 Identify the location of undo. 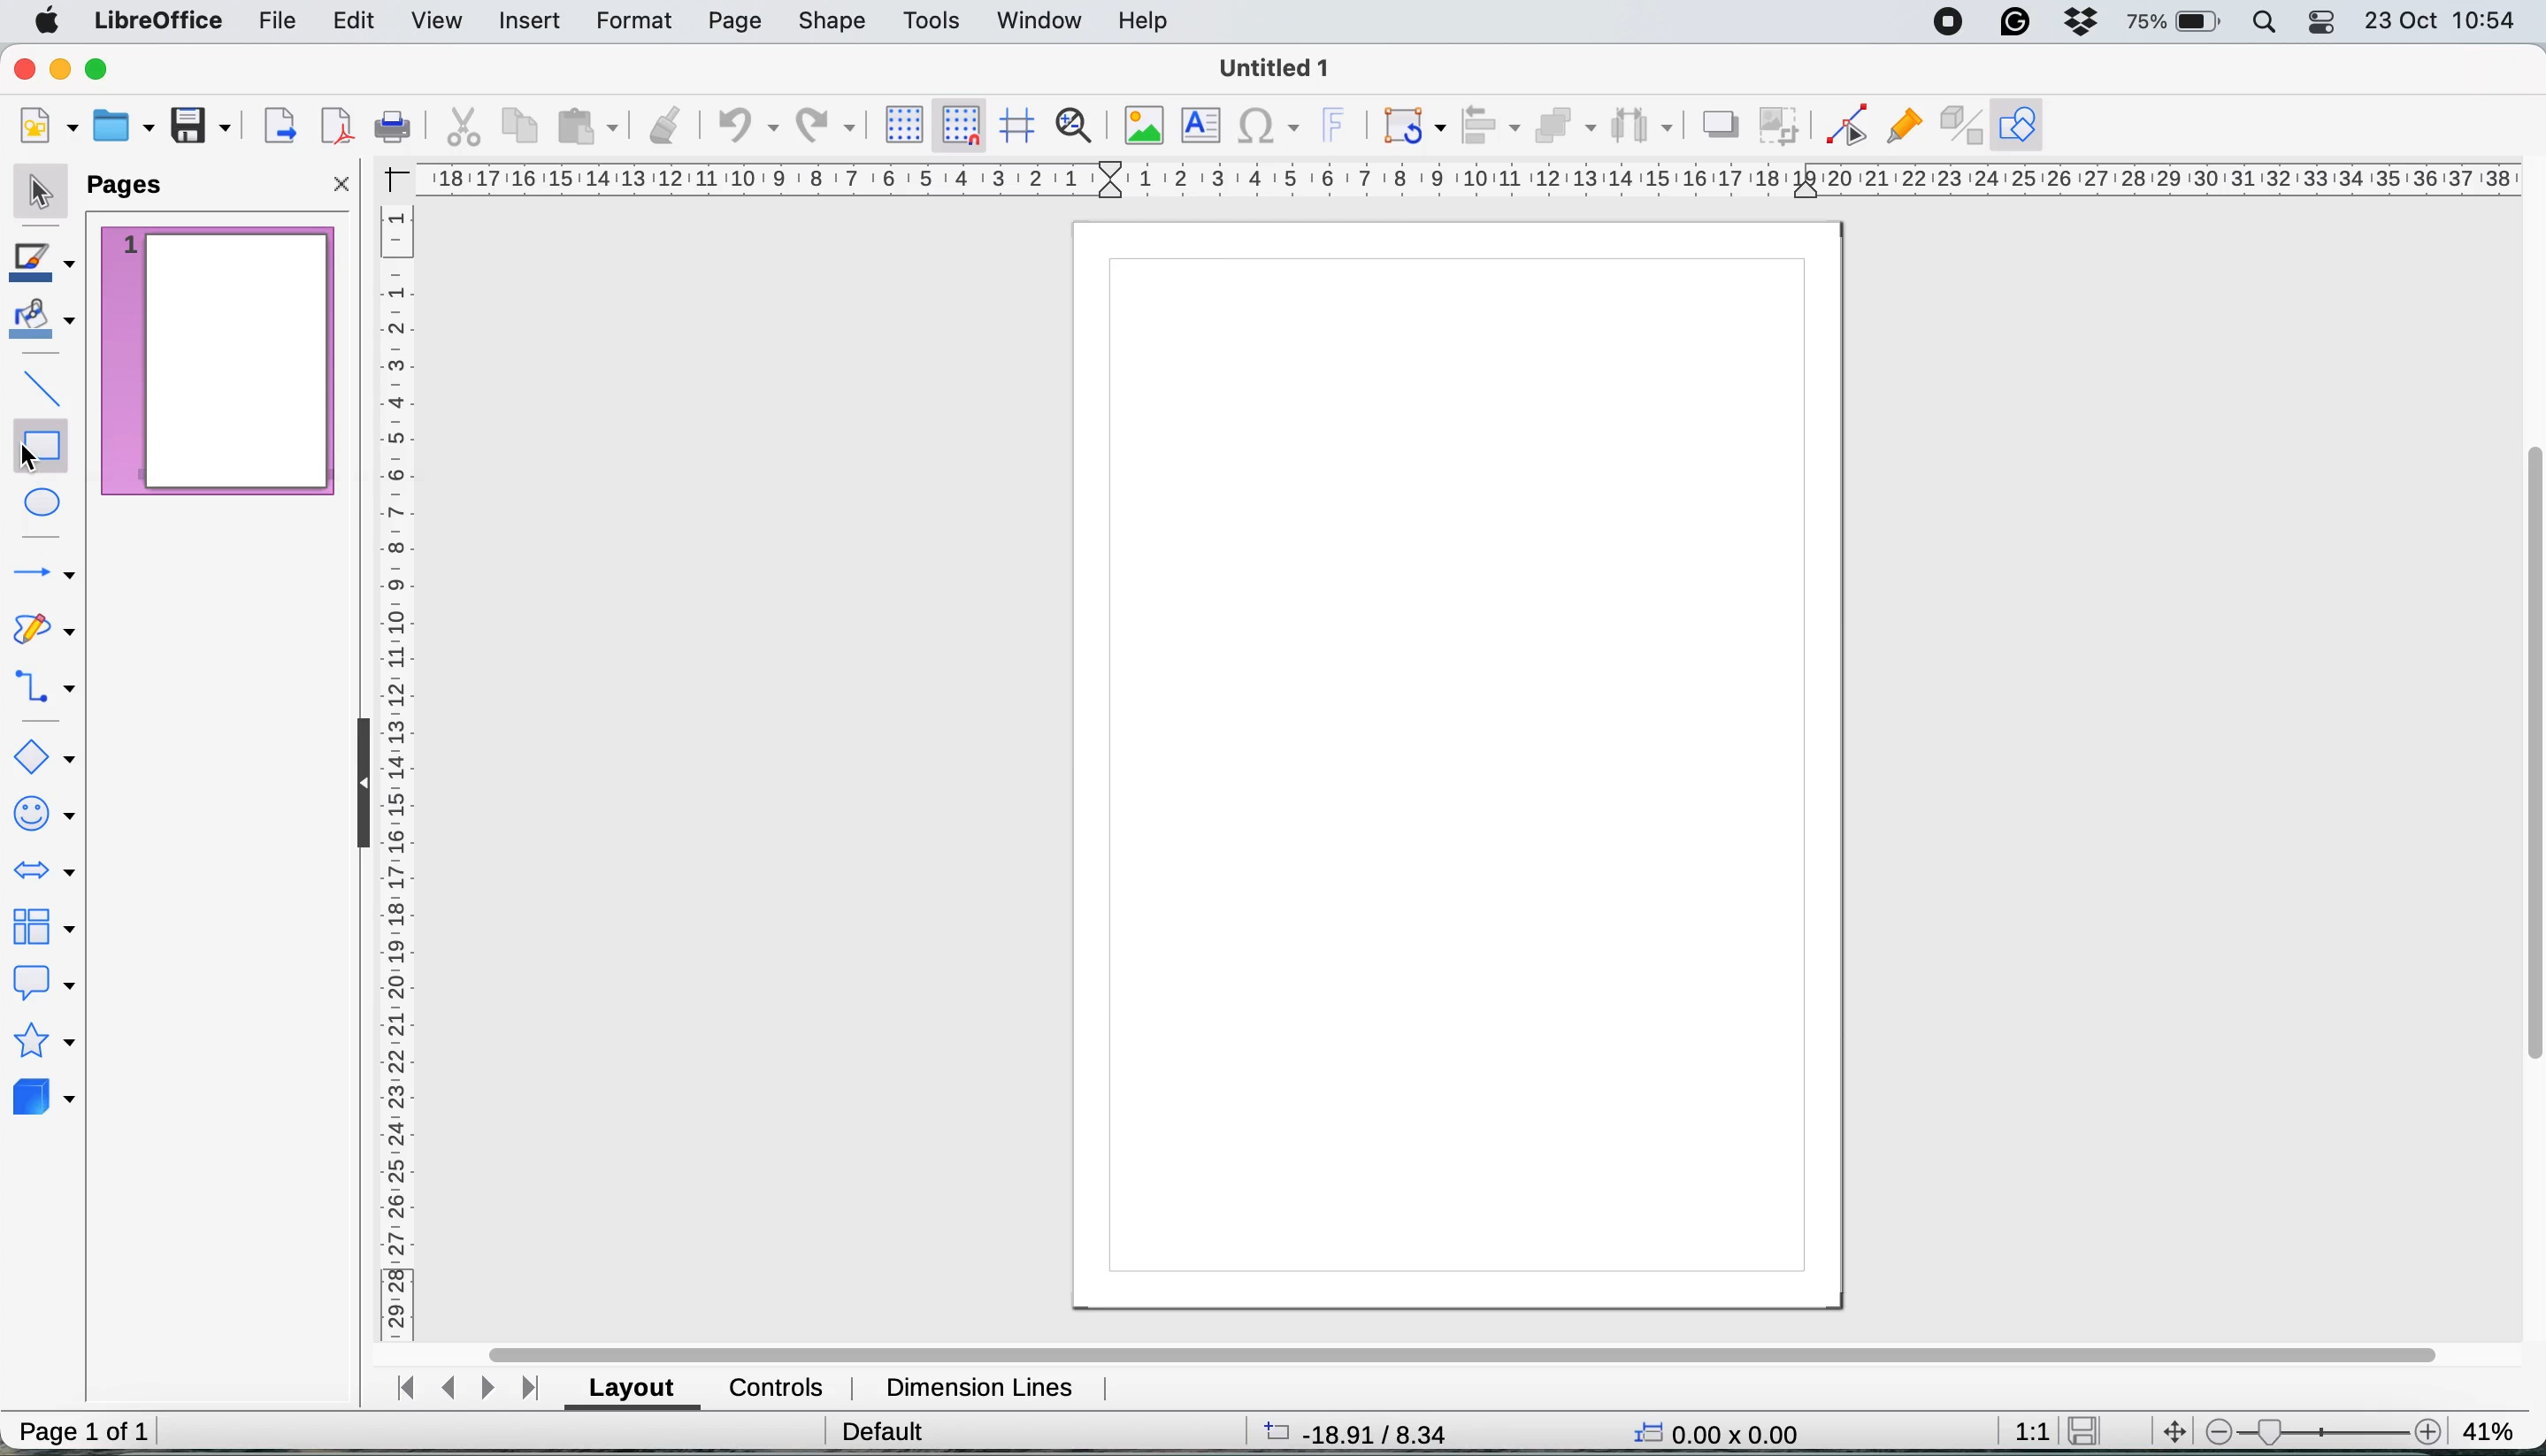
(745, 127).